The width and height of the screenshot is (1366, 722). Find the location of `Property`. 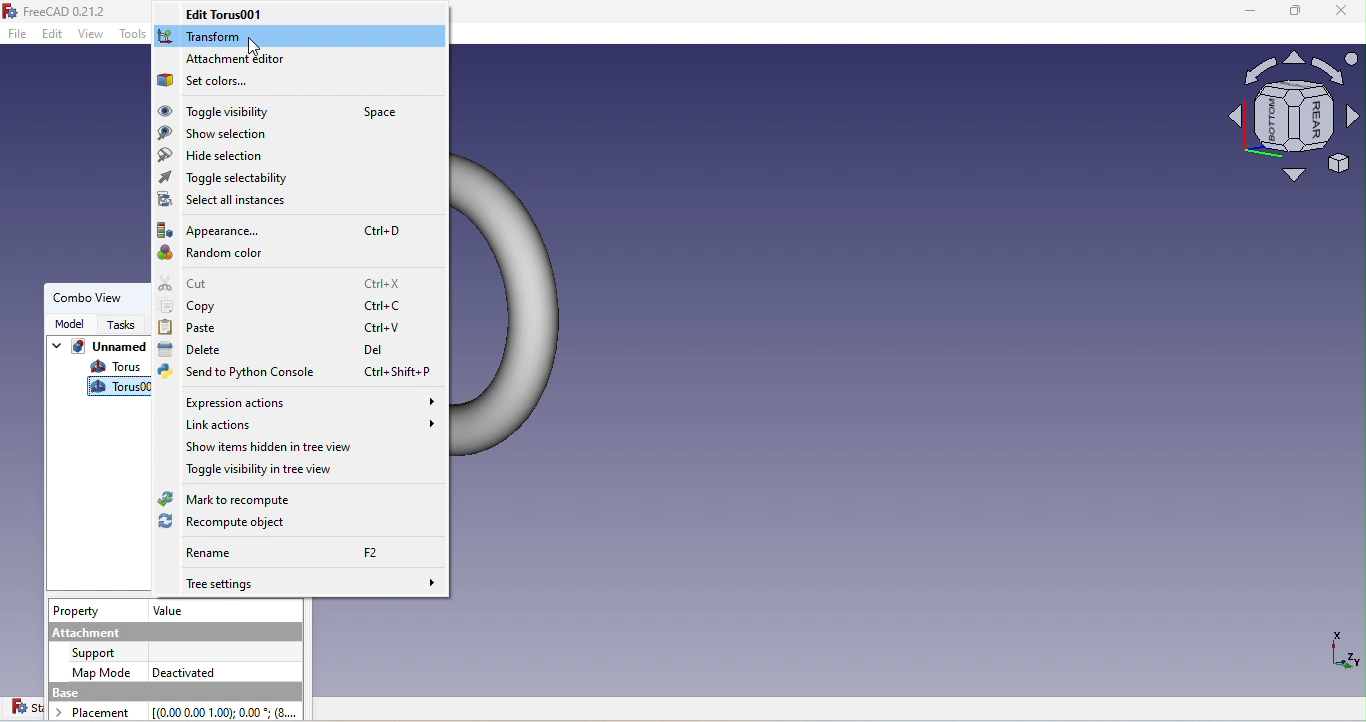

Property is located at coordinates (80, 611).